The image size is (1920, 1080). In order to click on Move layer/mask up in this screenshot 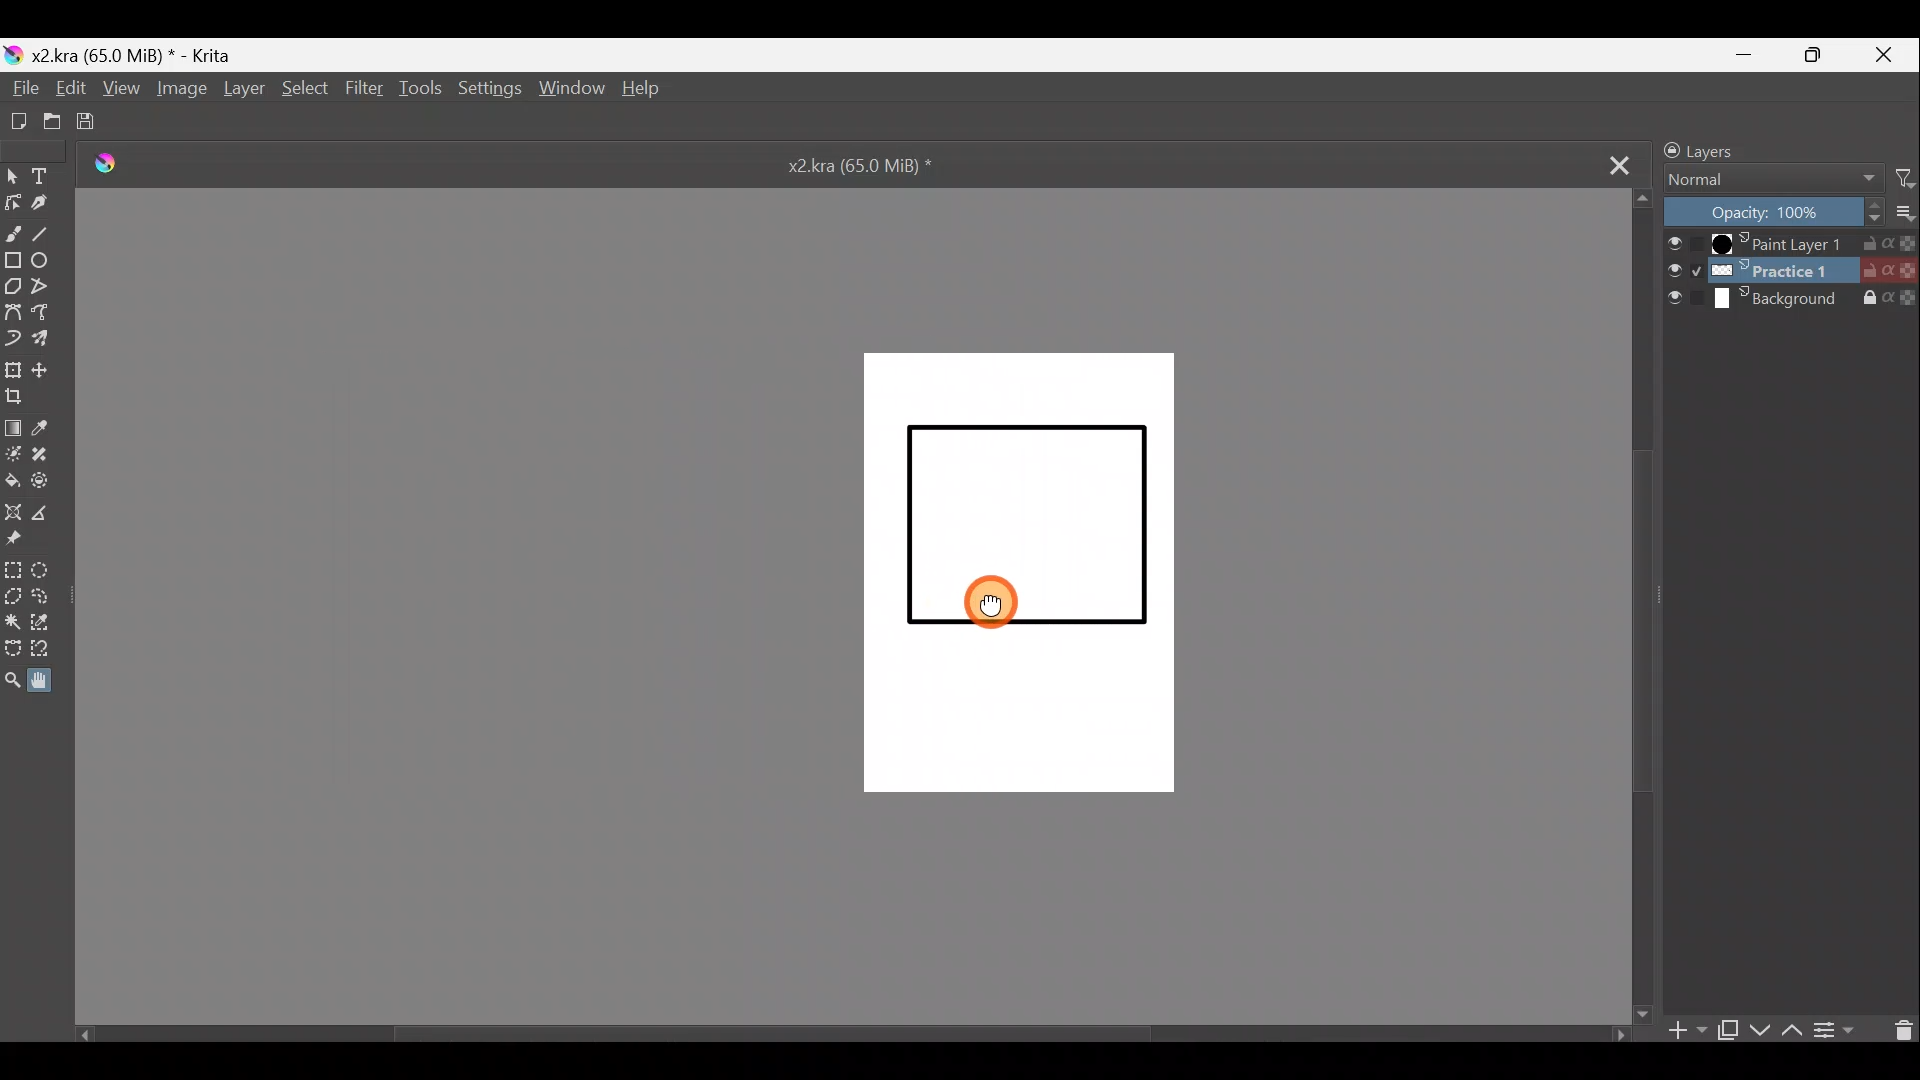, I will do `click(1787, 1031)`.